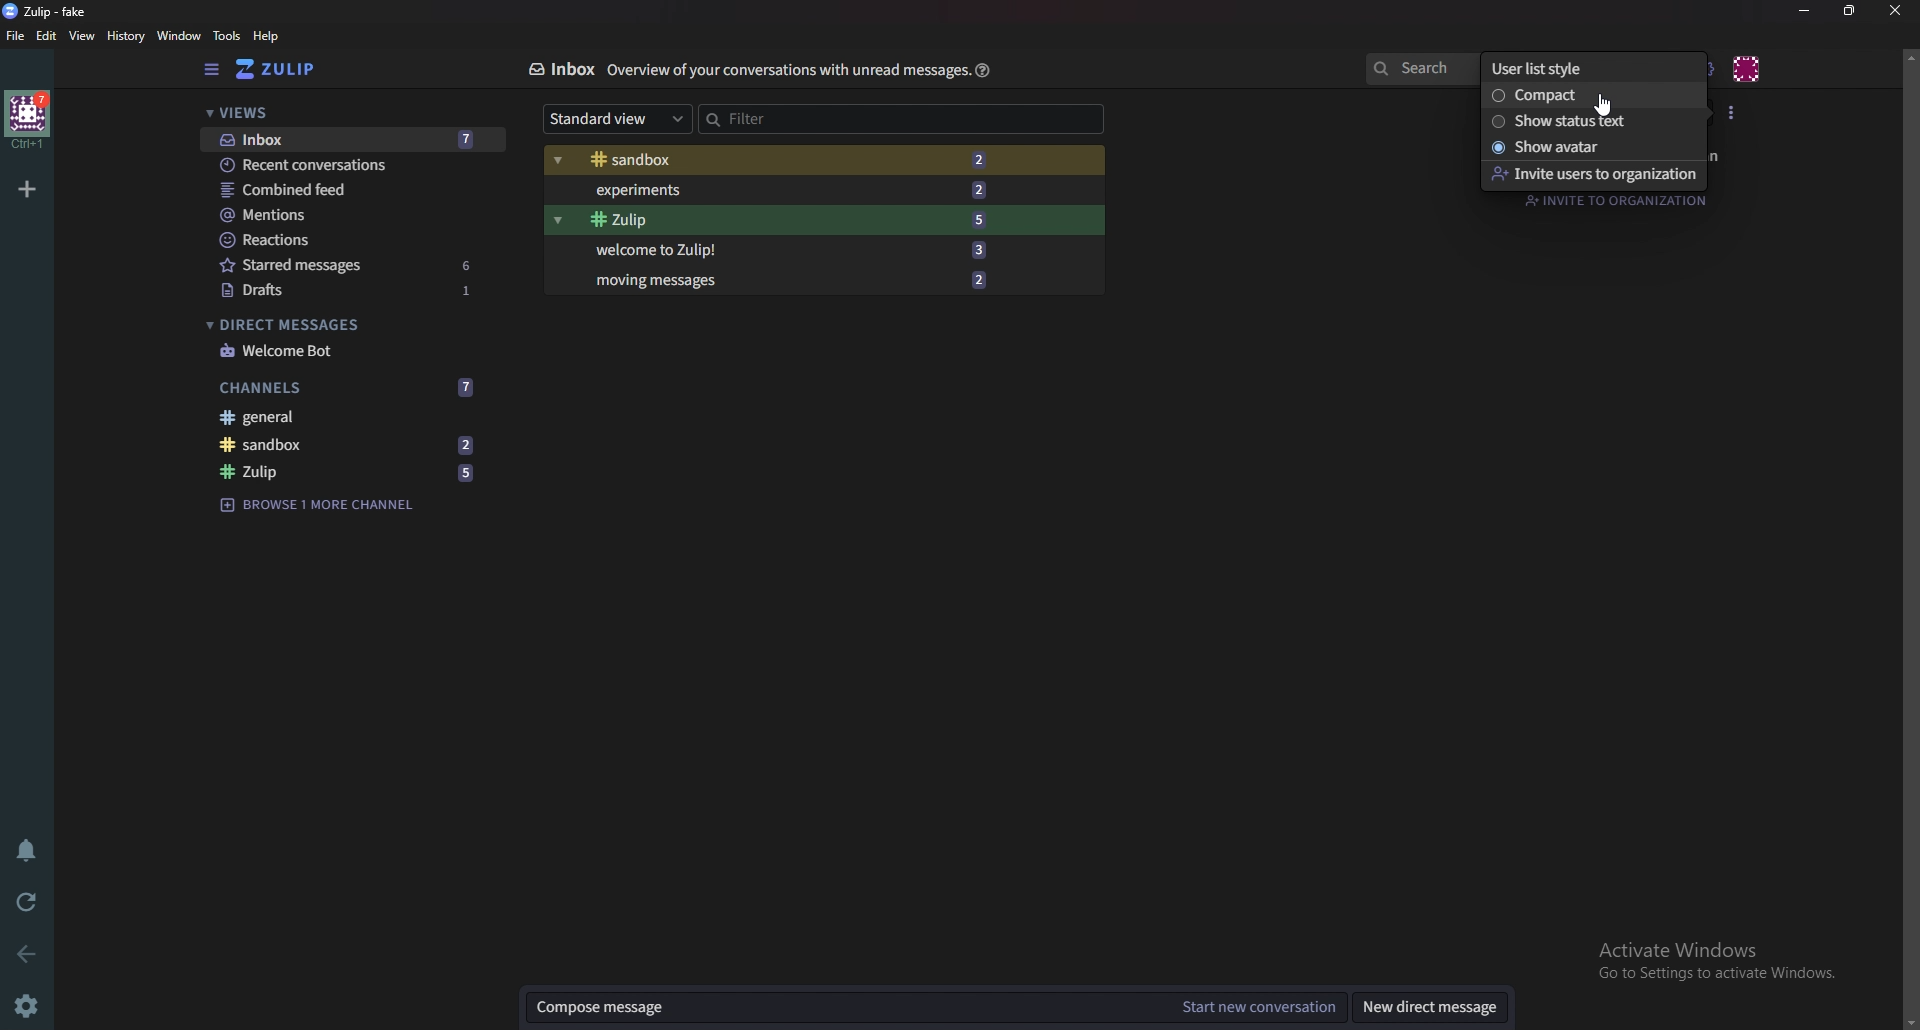 The image size is (1920, 1030). What do you see at coordinates (1603, 107) in the screenshot?
I see `cursor` at bounding box center [1603, 107].